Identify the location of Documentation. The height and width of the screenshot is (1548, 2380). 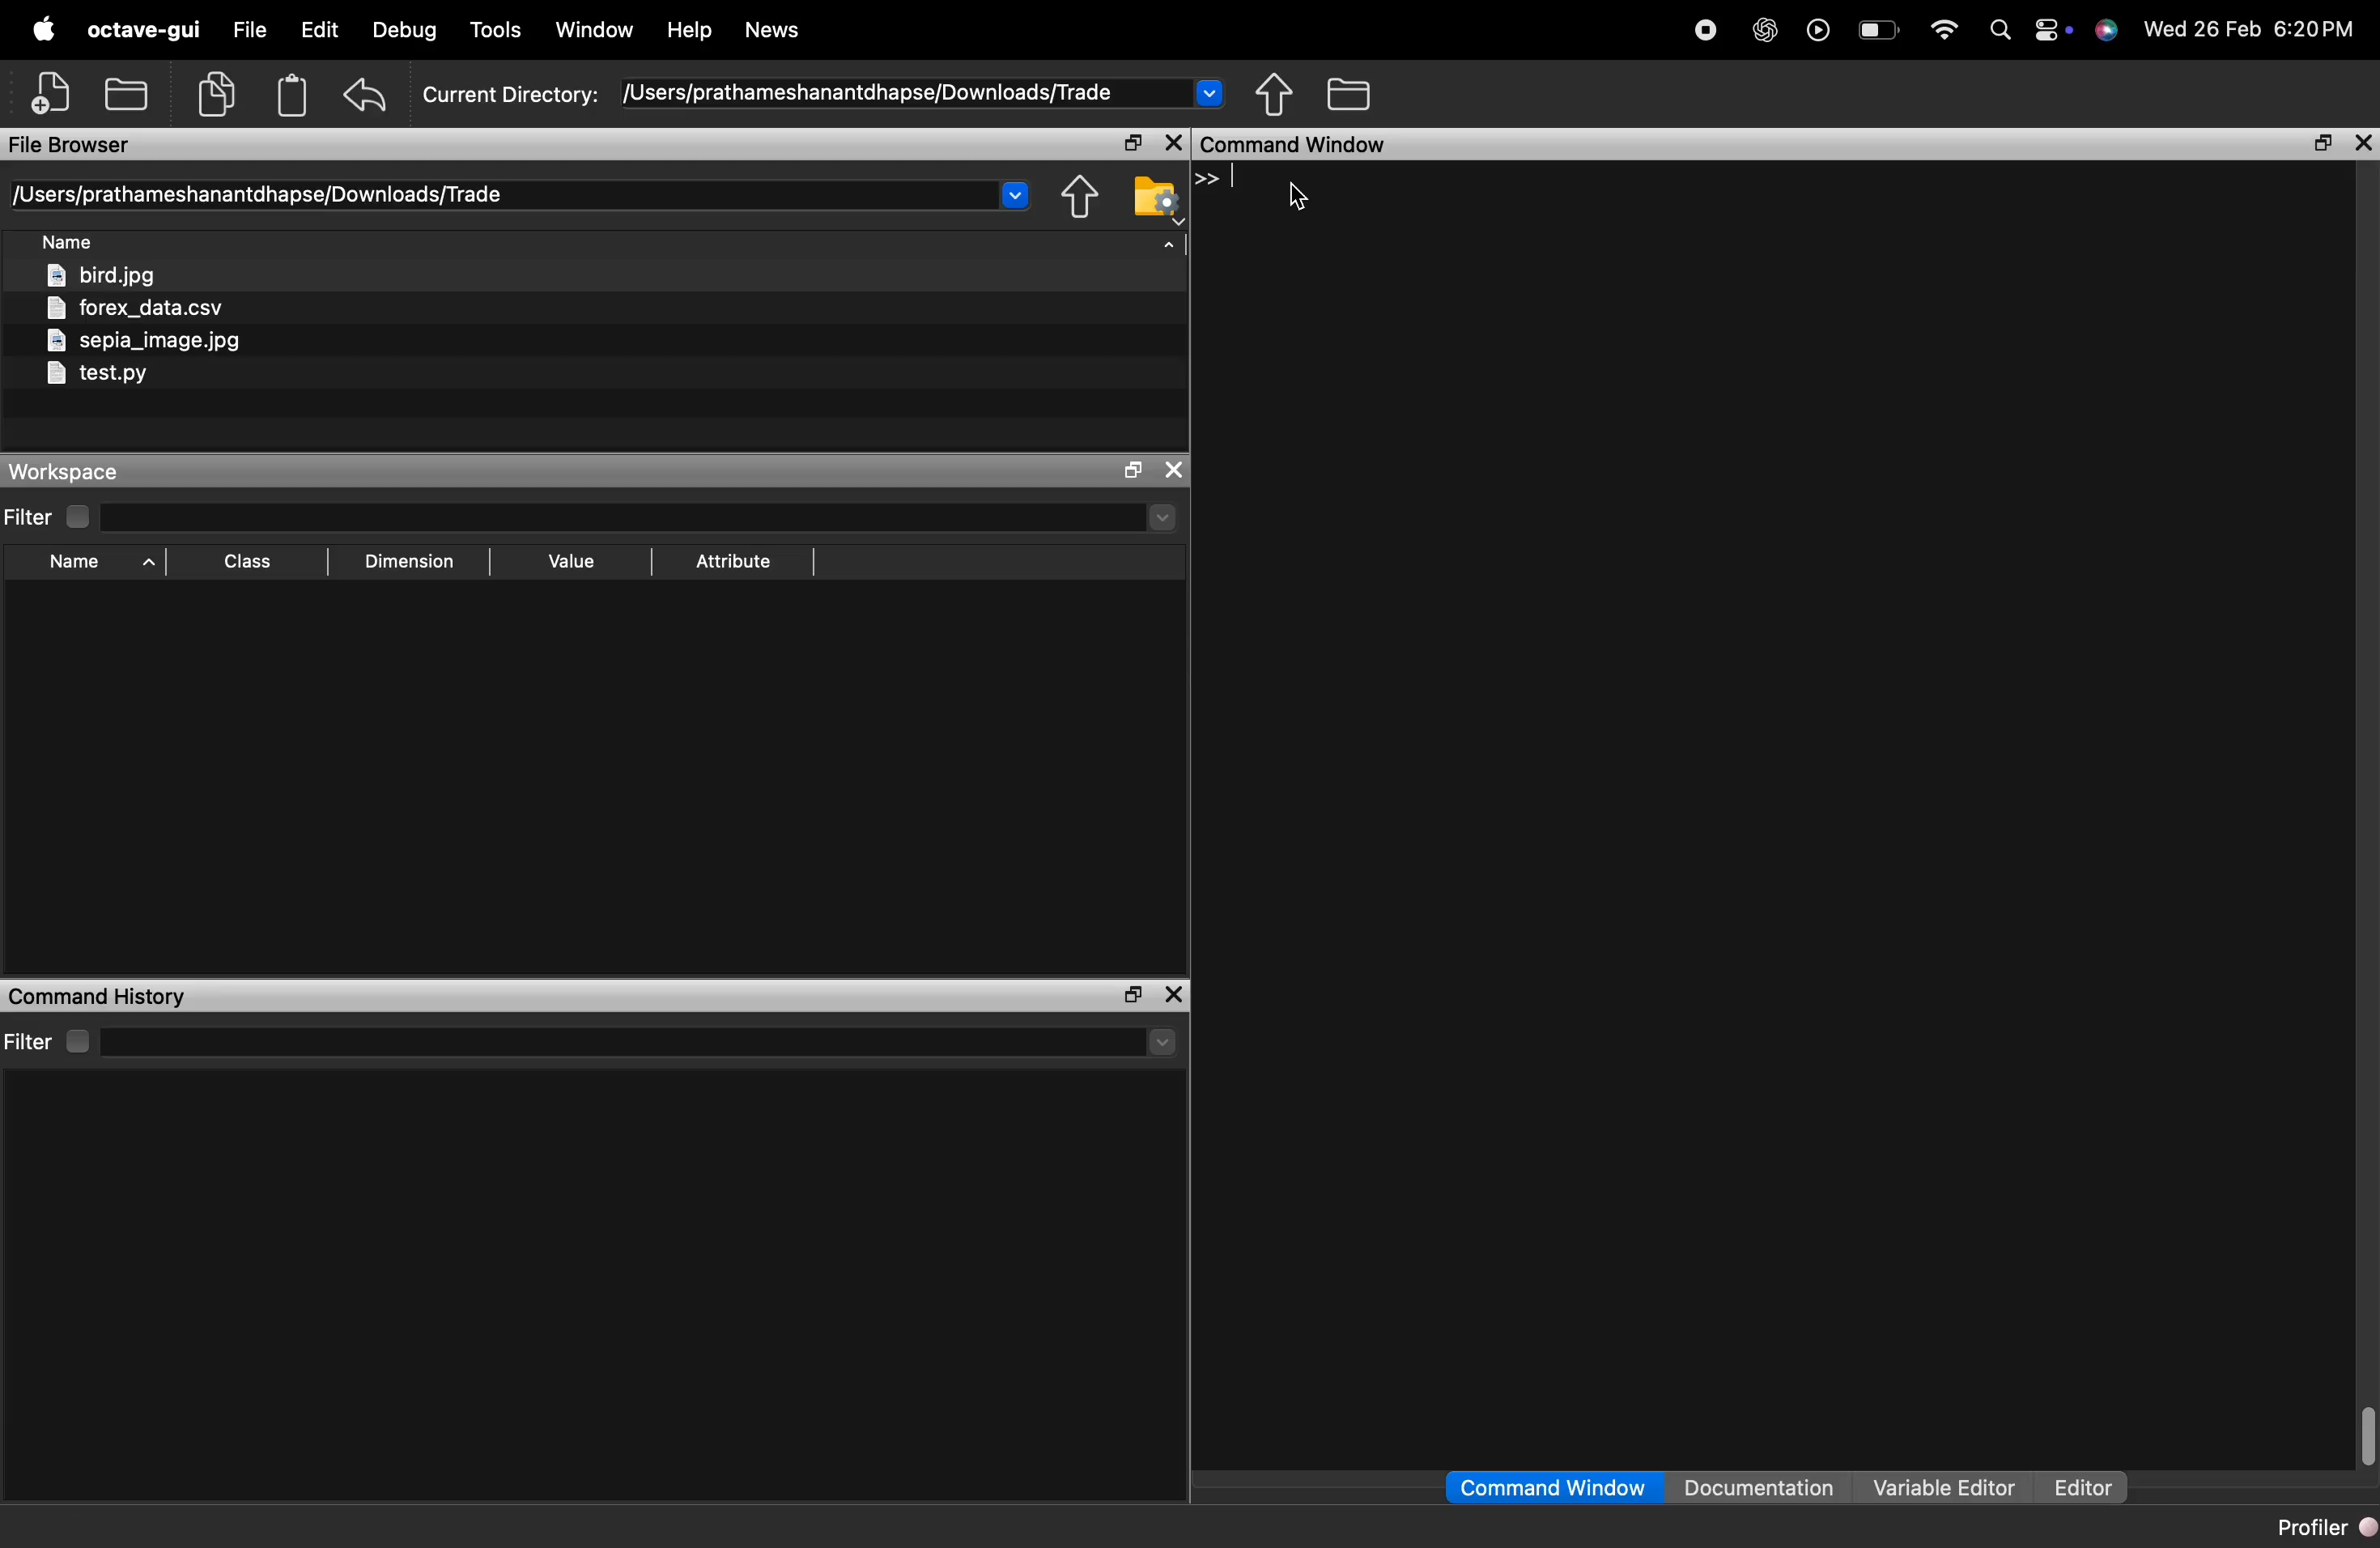
(1758, 1486).